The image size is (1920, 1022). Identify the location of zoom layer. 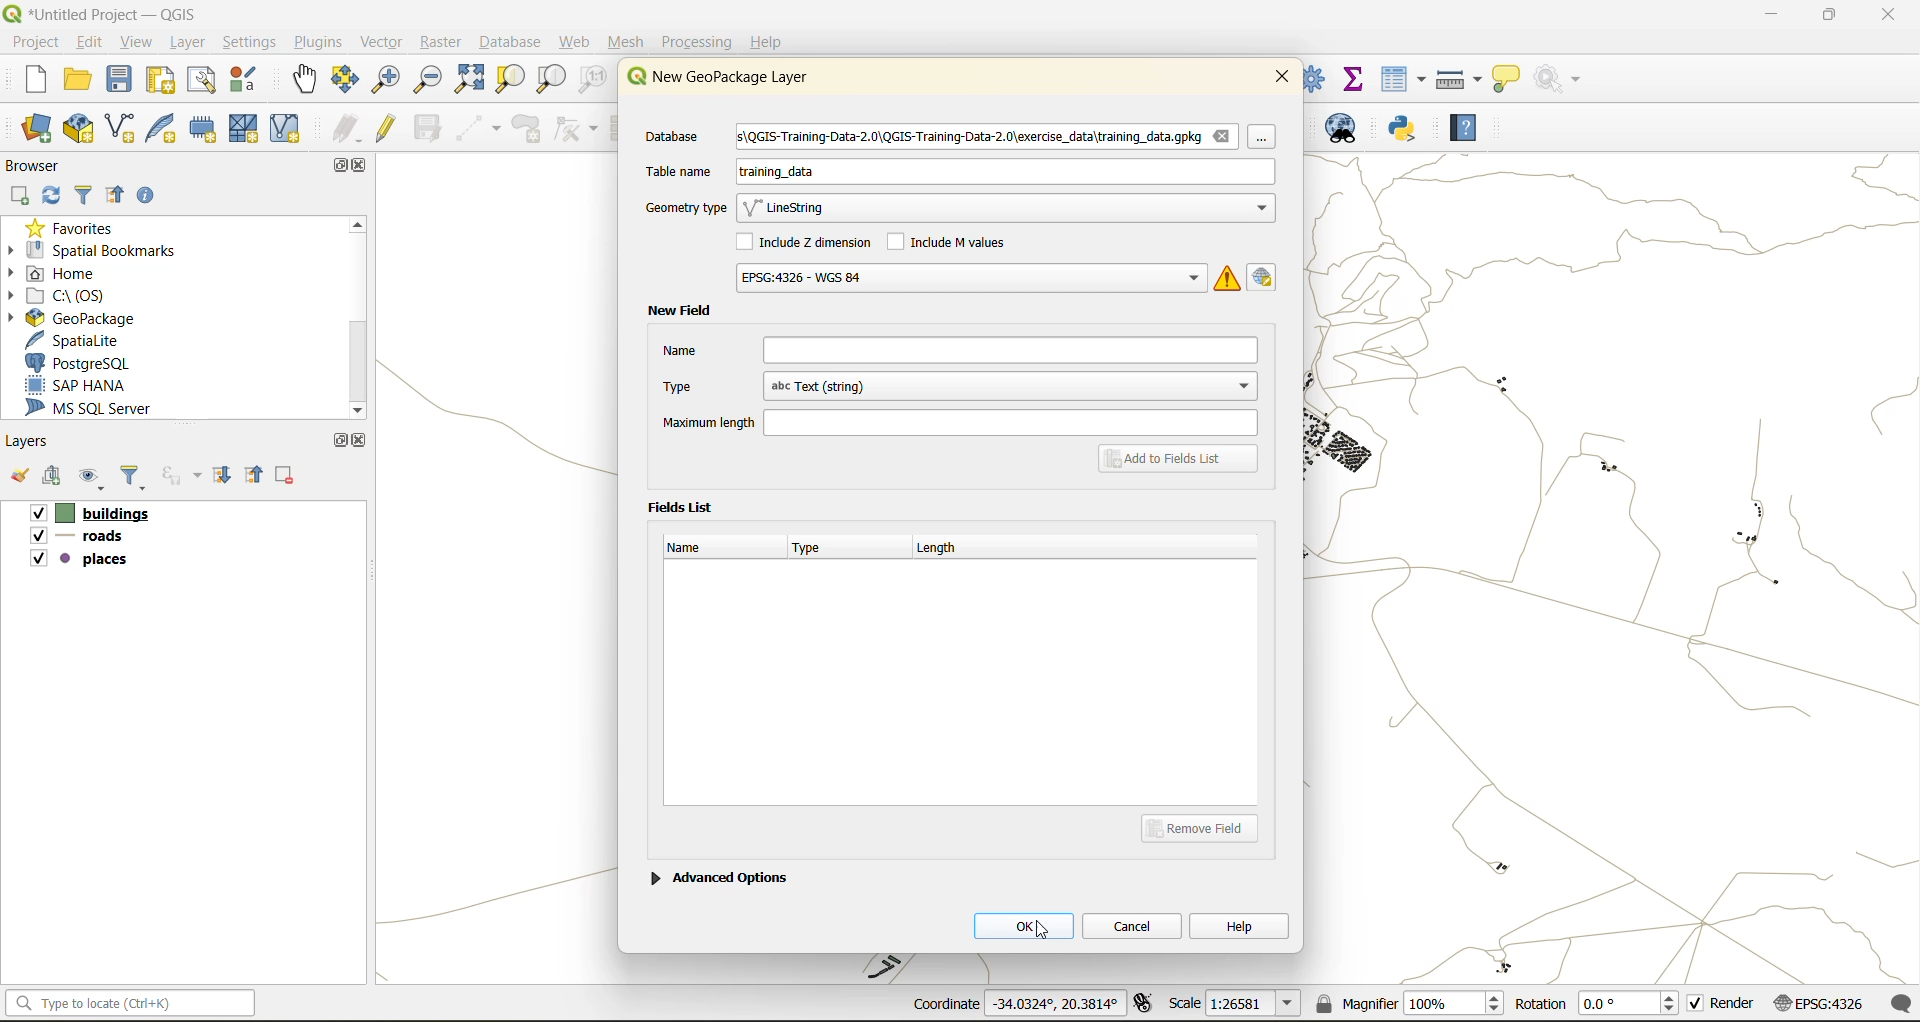
(551, 80).